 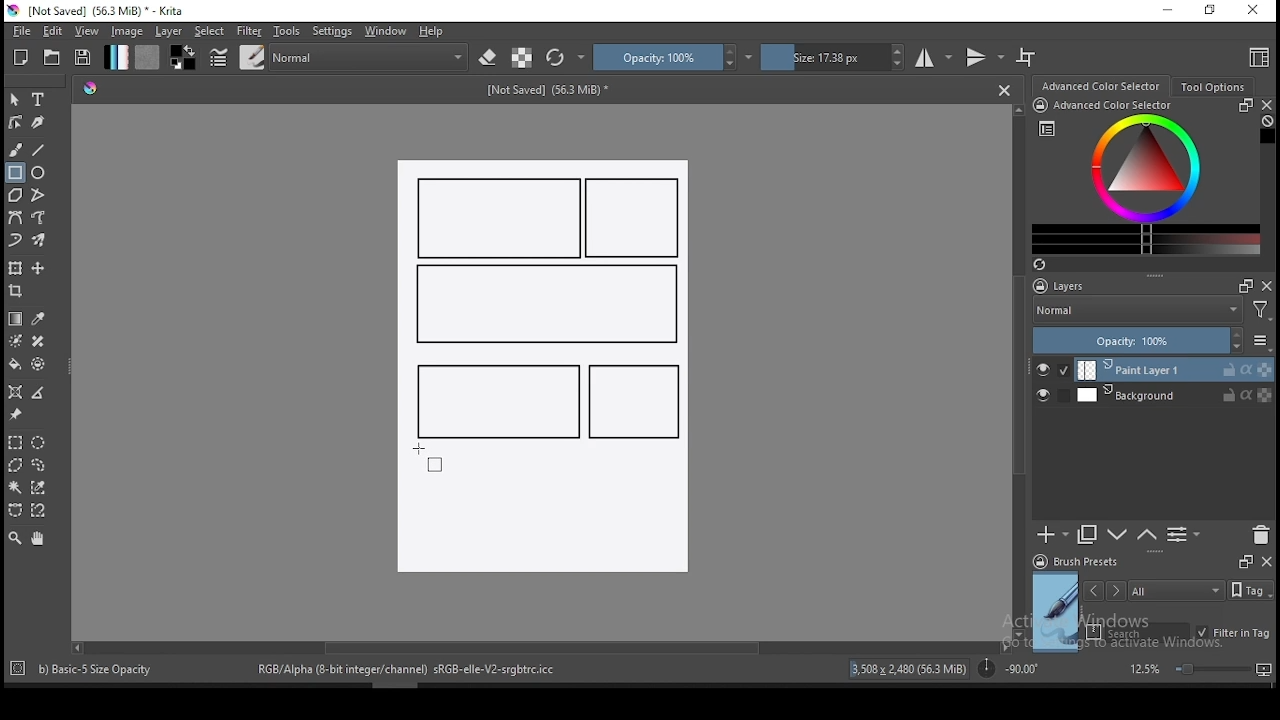 What do you see at coordinates (427, 455) in the screenshot?
I see `mouse pointer` at bounding box center [427, 455].